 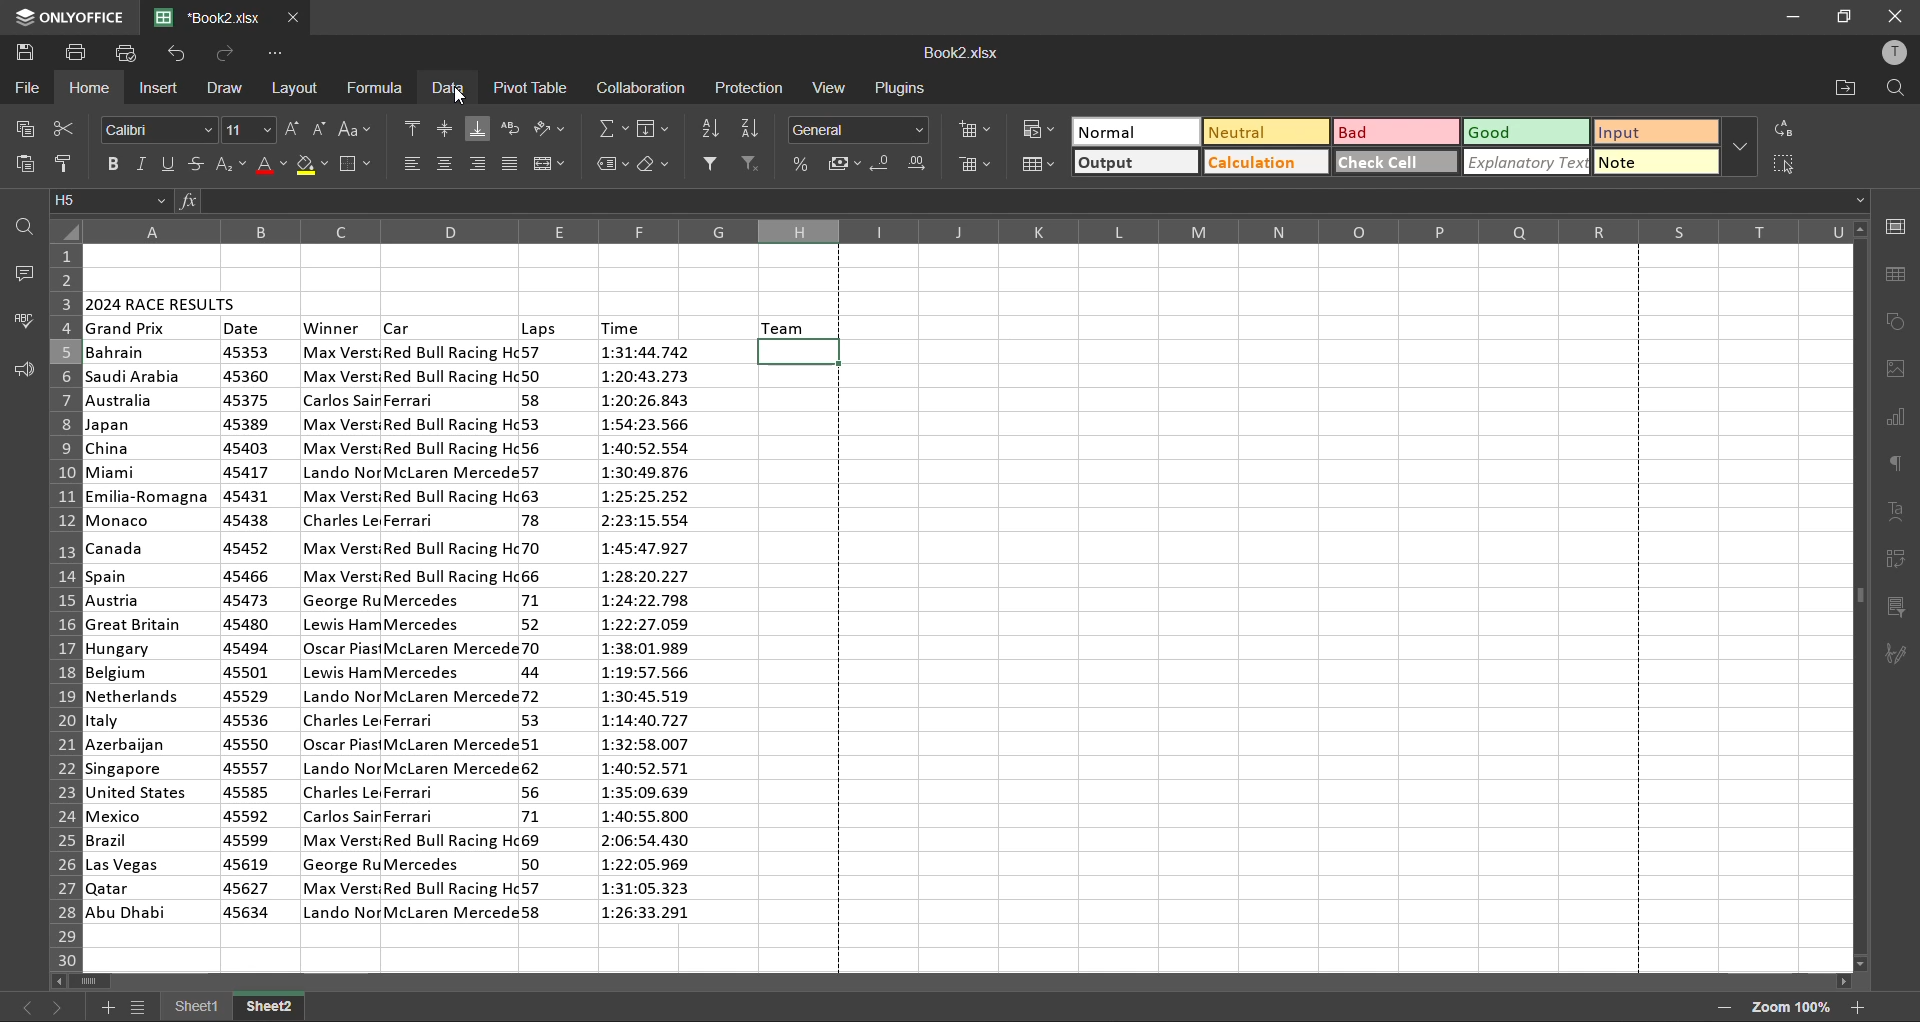 What do you see at coordinates (149, 632) in the screenshot?
I see `country names` at bounding box center [149, 632].